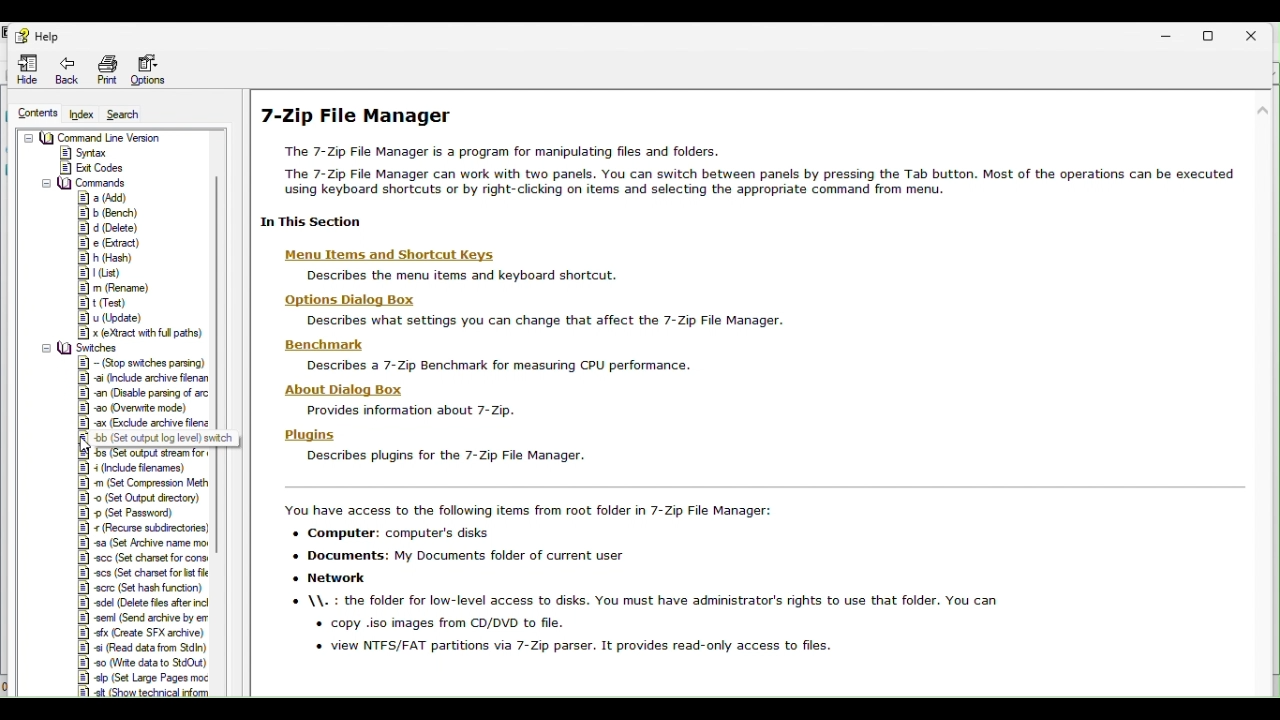 This screenshot has width=1280, height=720. What do you see at coordinates (85, 152) in the screenshot?
I see `(8) Syntax` at bounding box center [85, 152].